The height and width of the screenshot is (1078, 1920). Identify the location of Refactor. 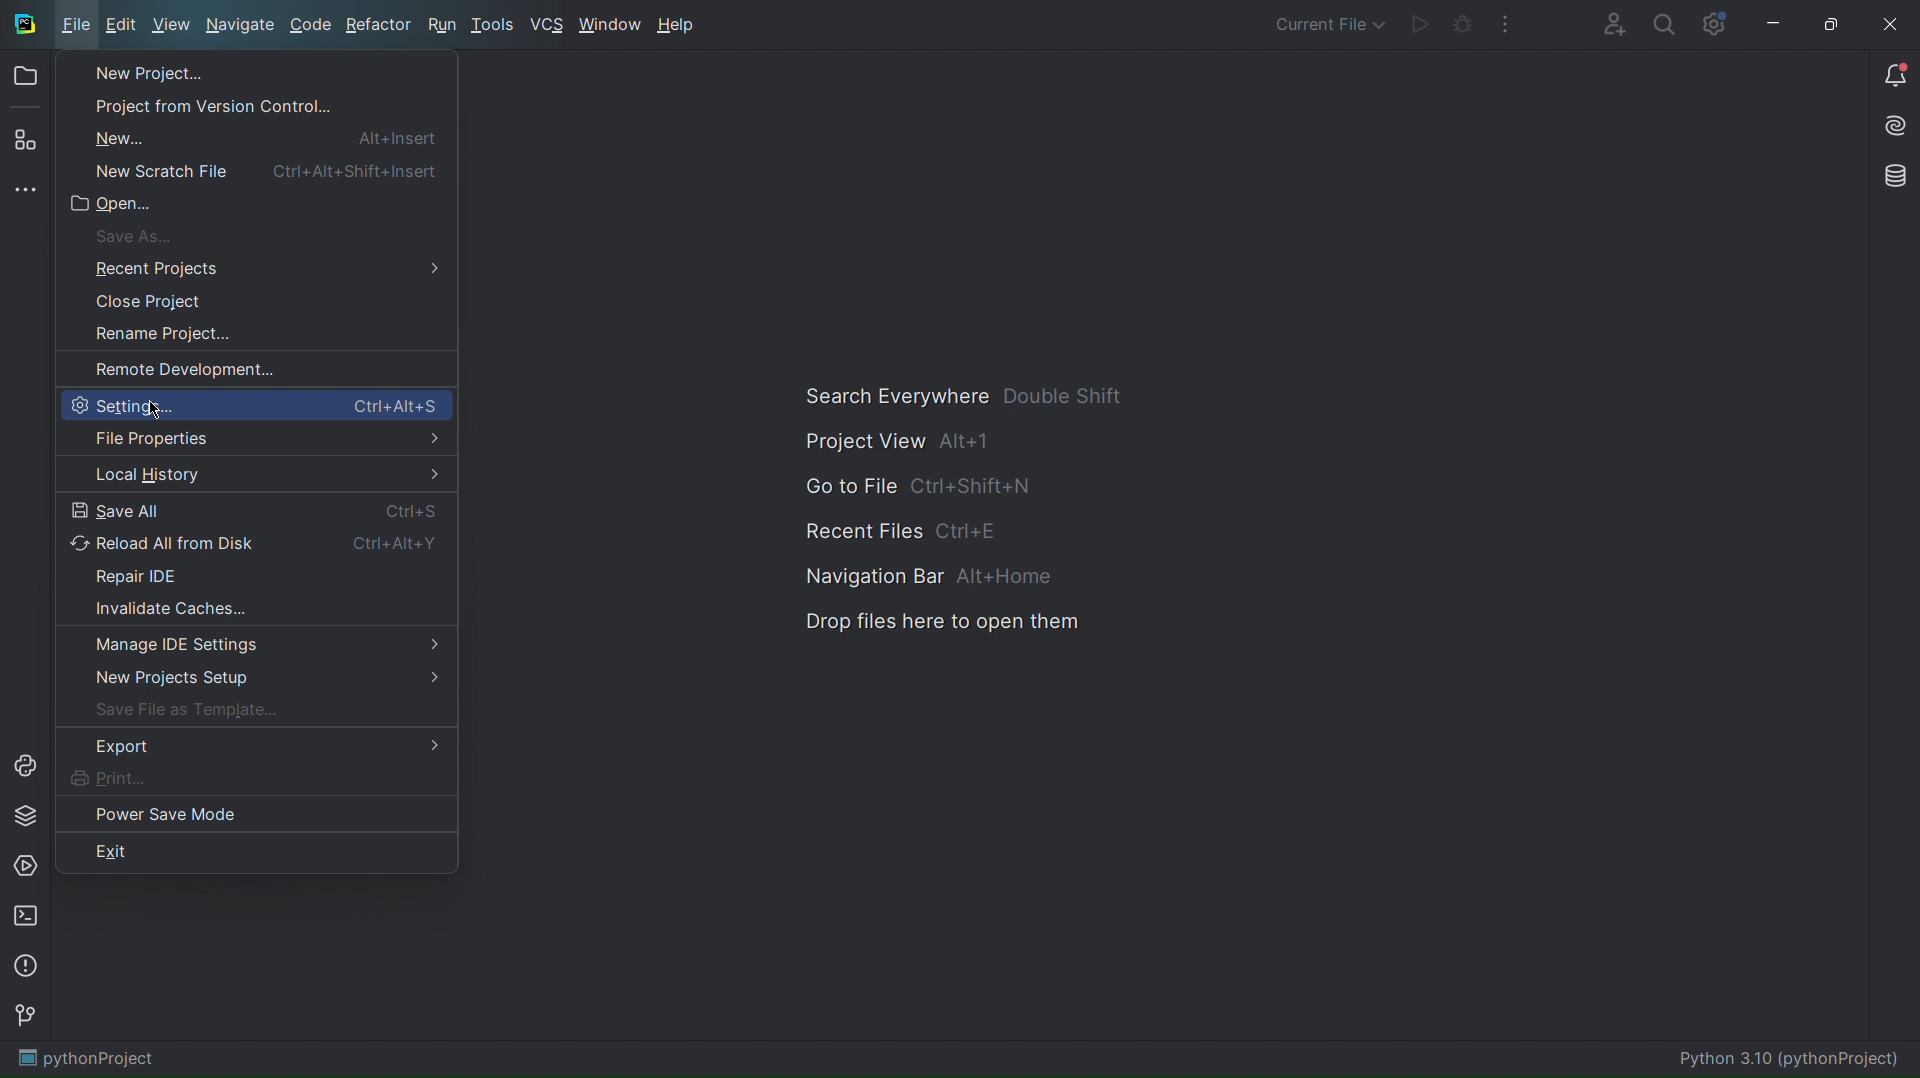
(380, 27).